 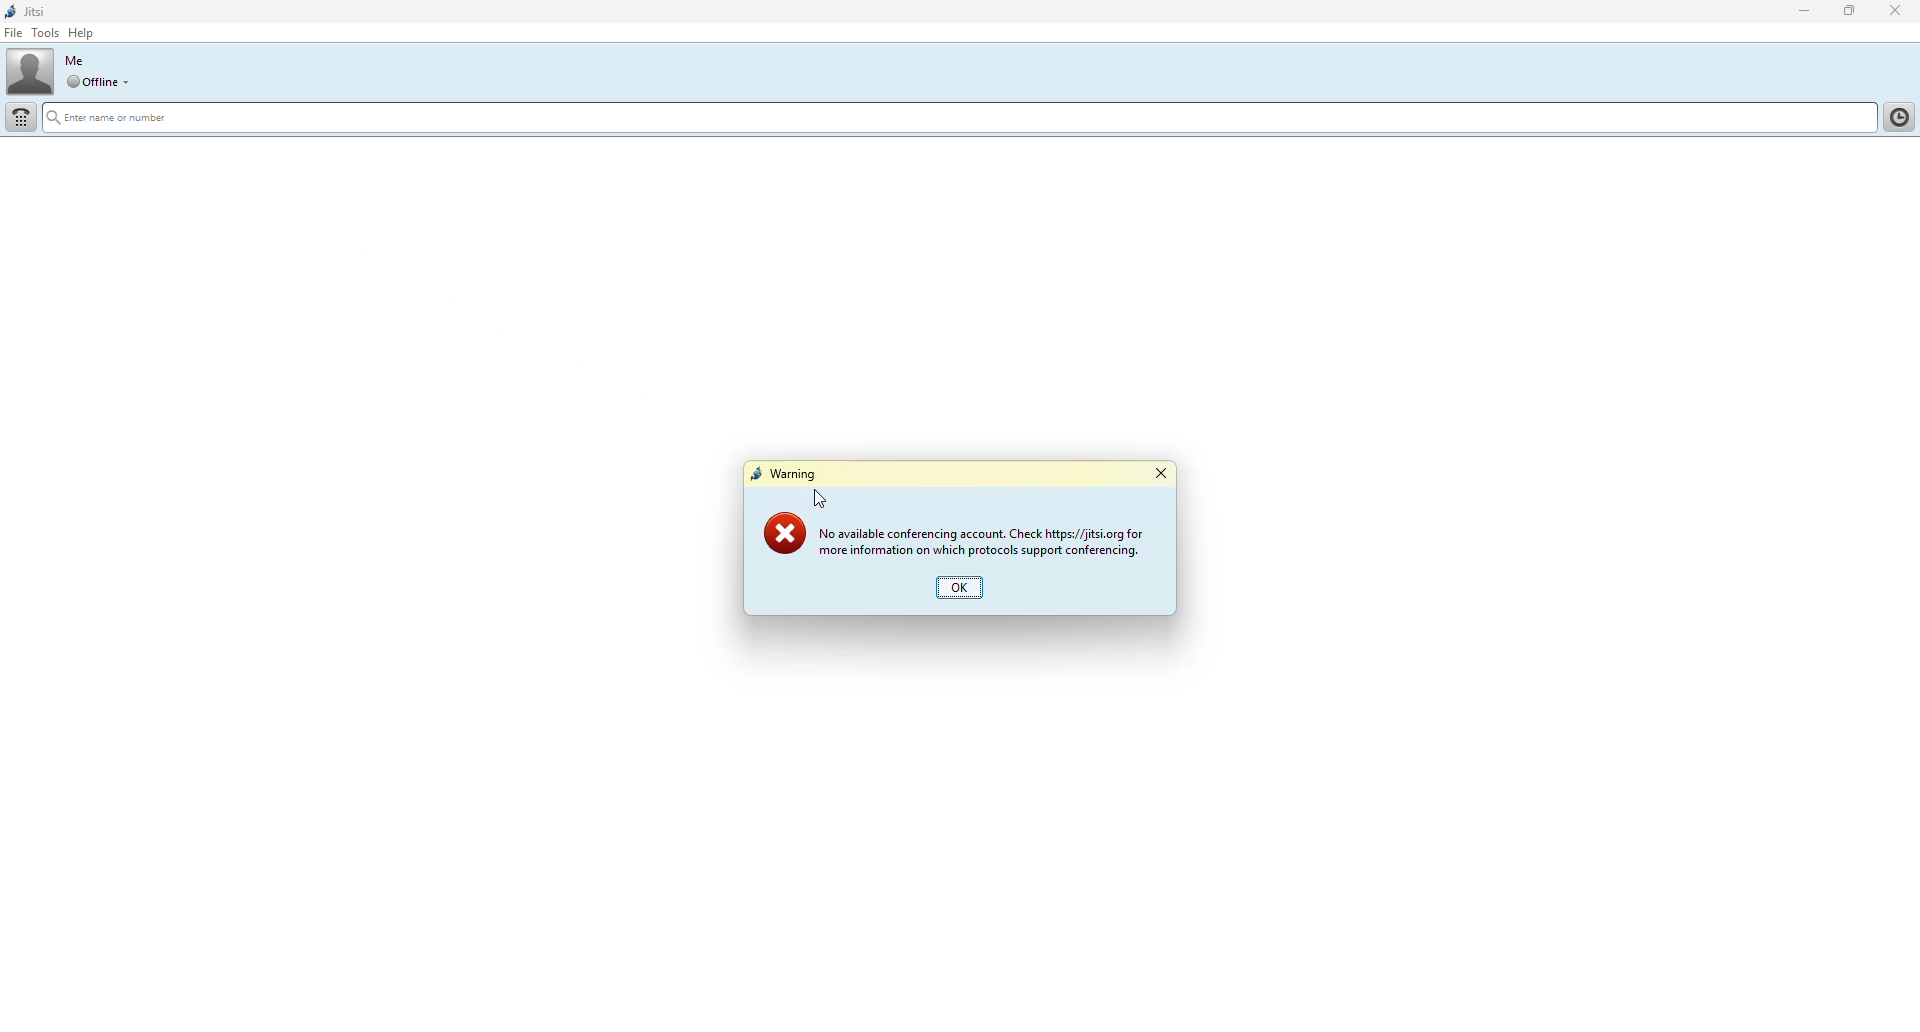 What do you see at coordinates (22, 117) in the screenshot?
I see `dialpad` at bounding box center [22, 117].